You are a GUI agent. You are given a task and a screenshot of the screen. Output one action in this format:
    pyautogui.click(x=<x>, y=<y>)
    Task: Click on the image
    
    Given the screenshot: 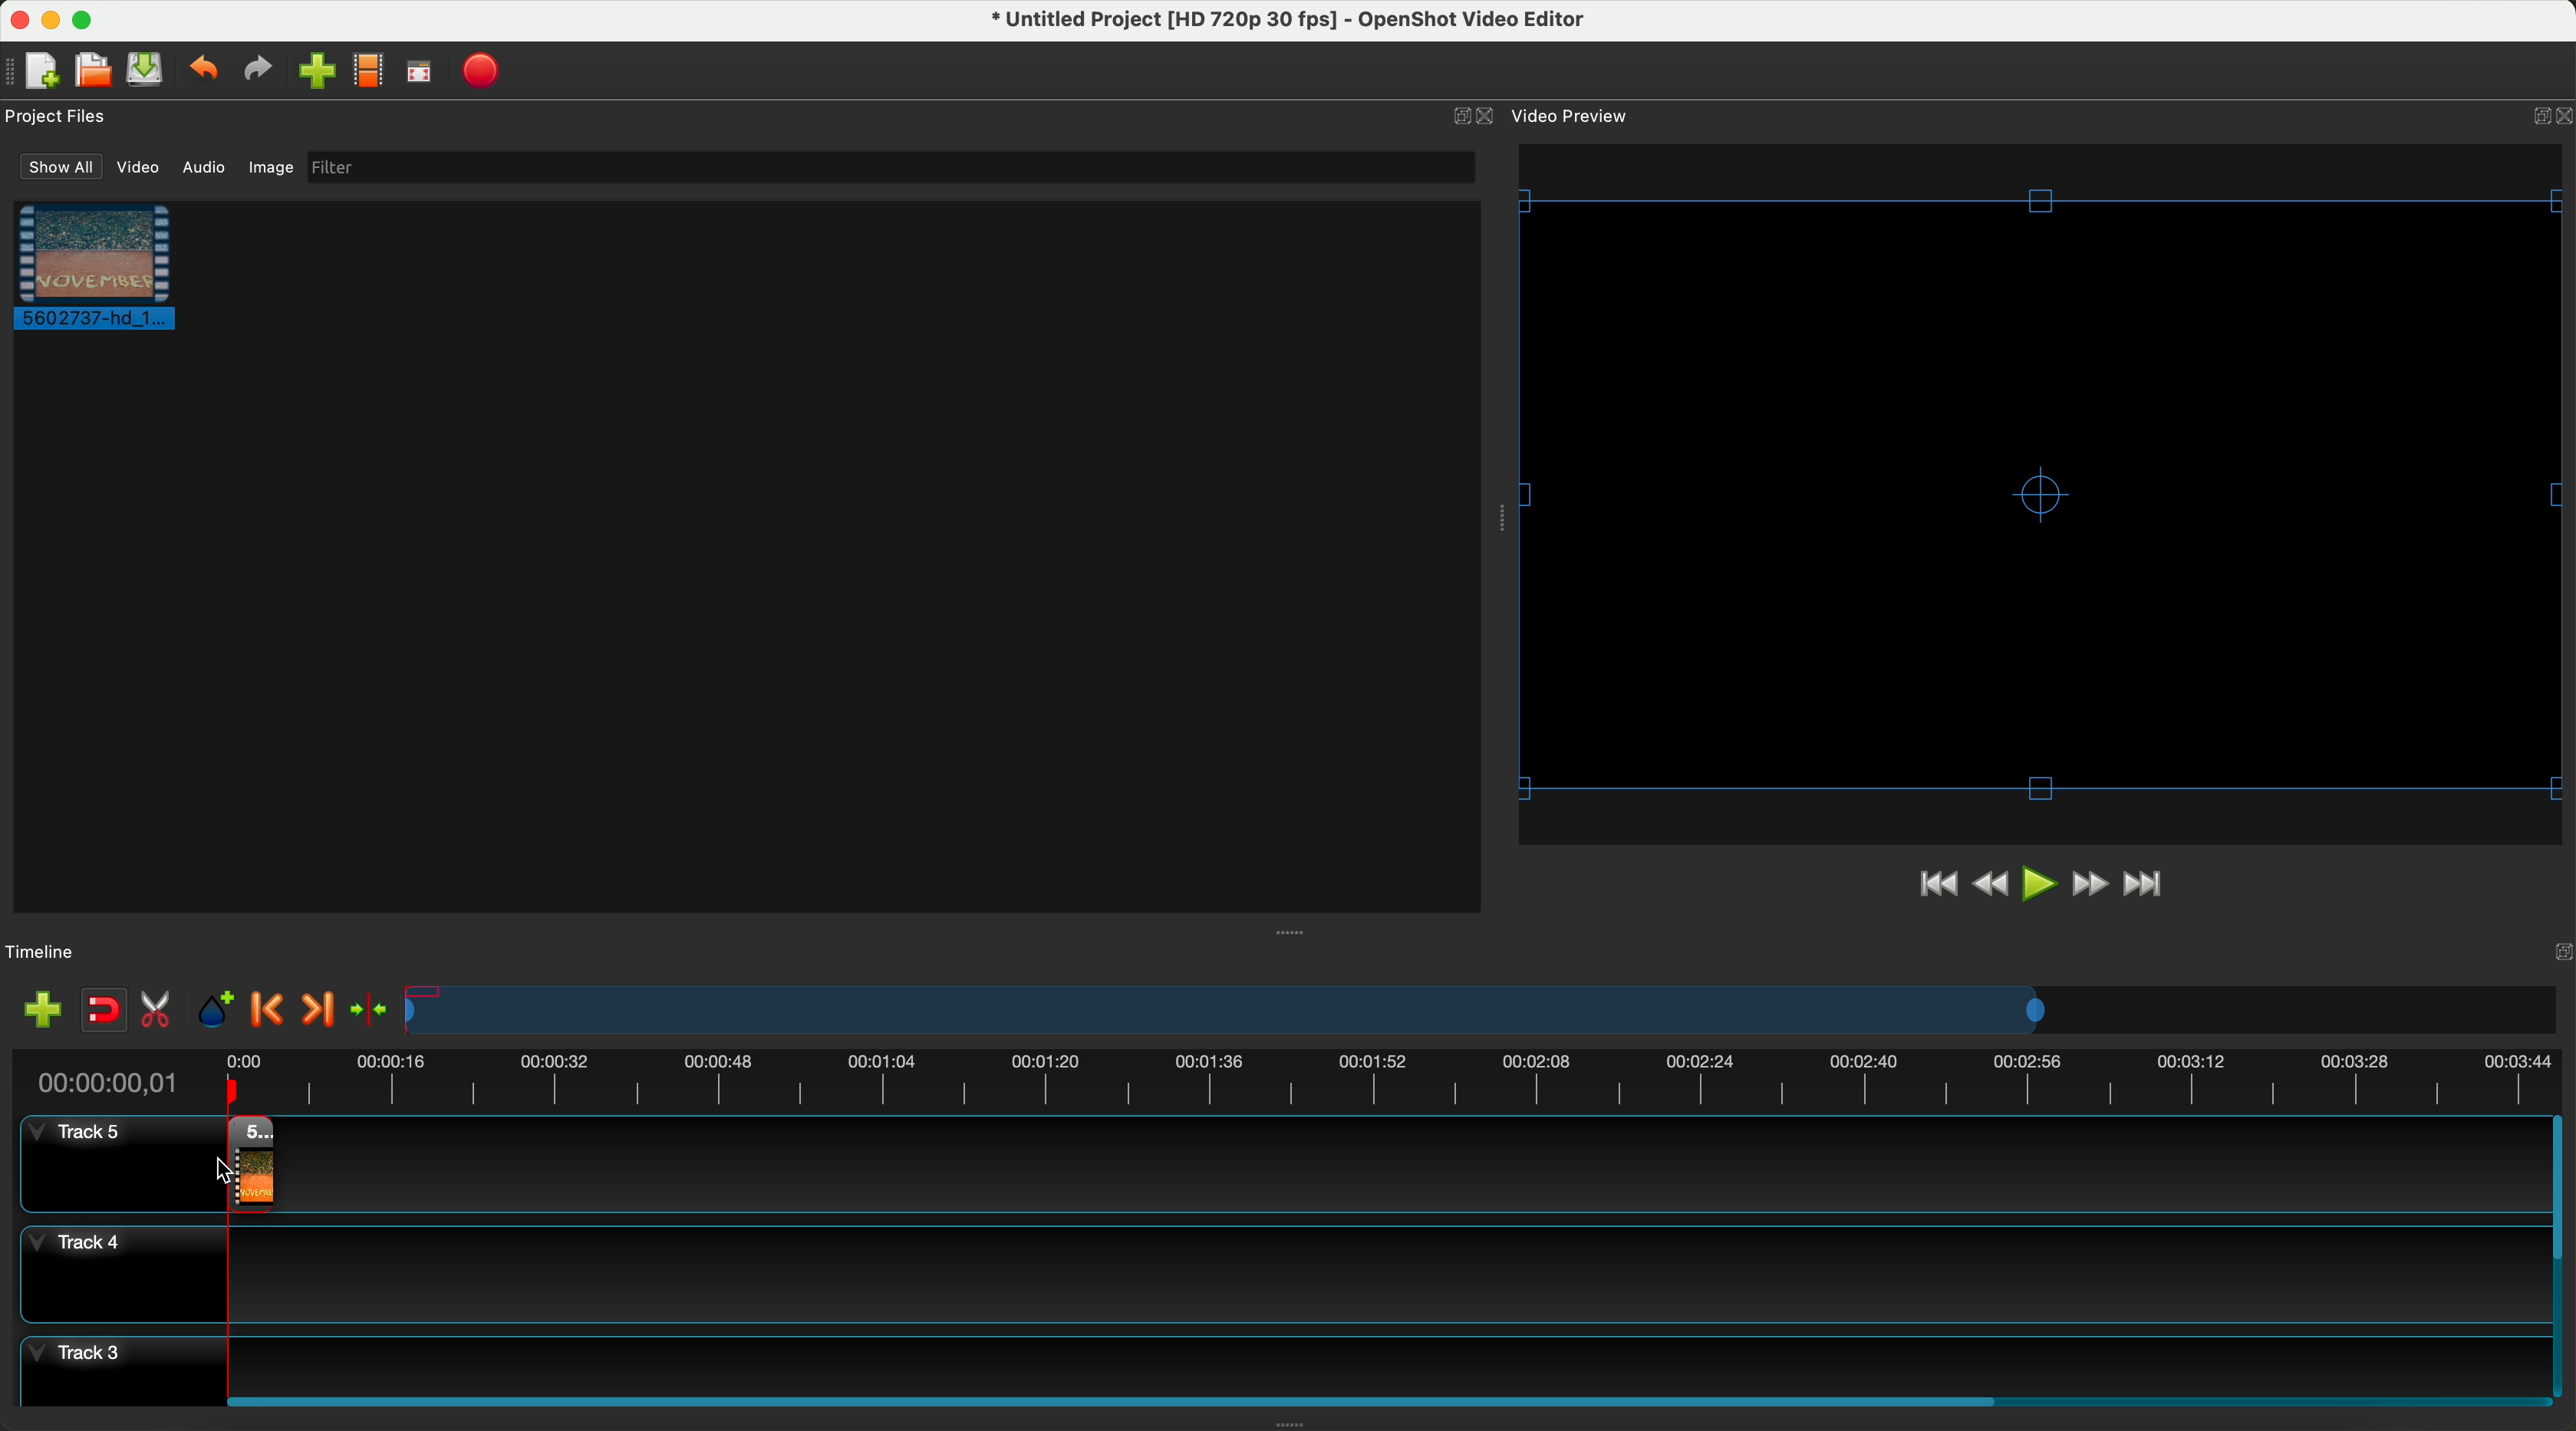 What is the action you would take?
    pyautogui.click(x=271, y=167)
    